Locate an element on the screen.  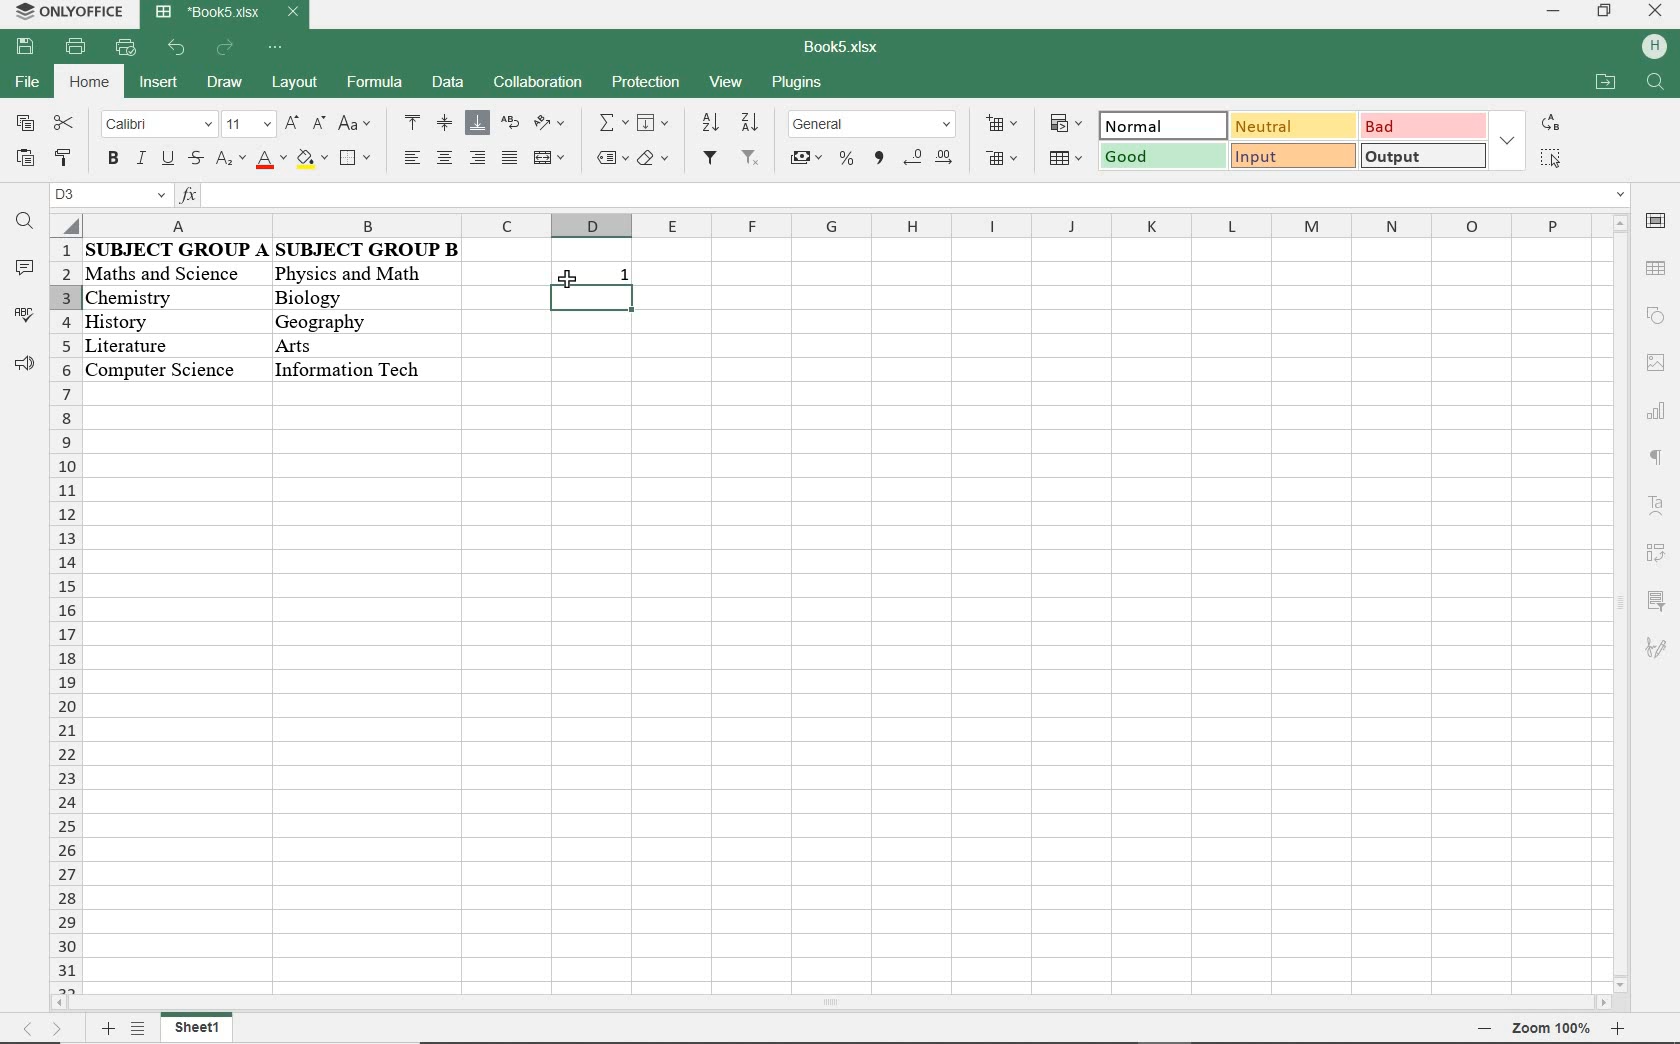
redo is located at coordinates (226, 50).